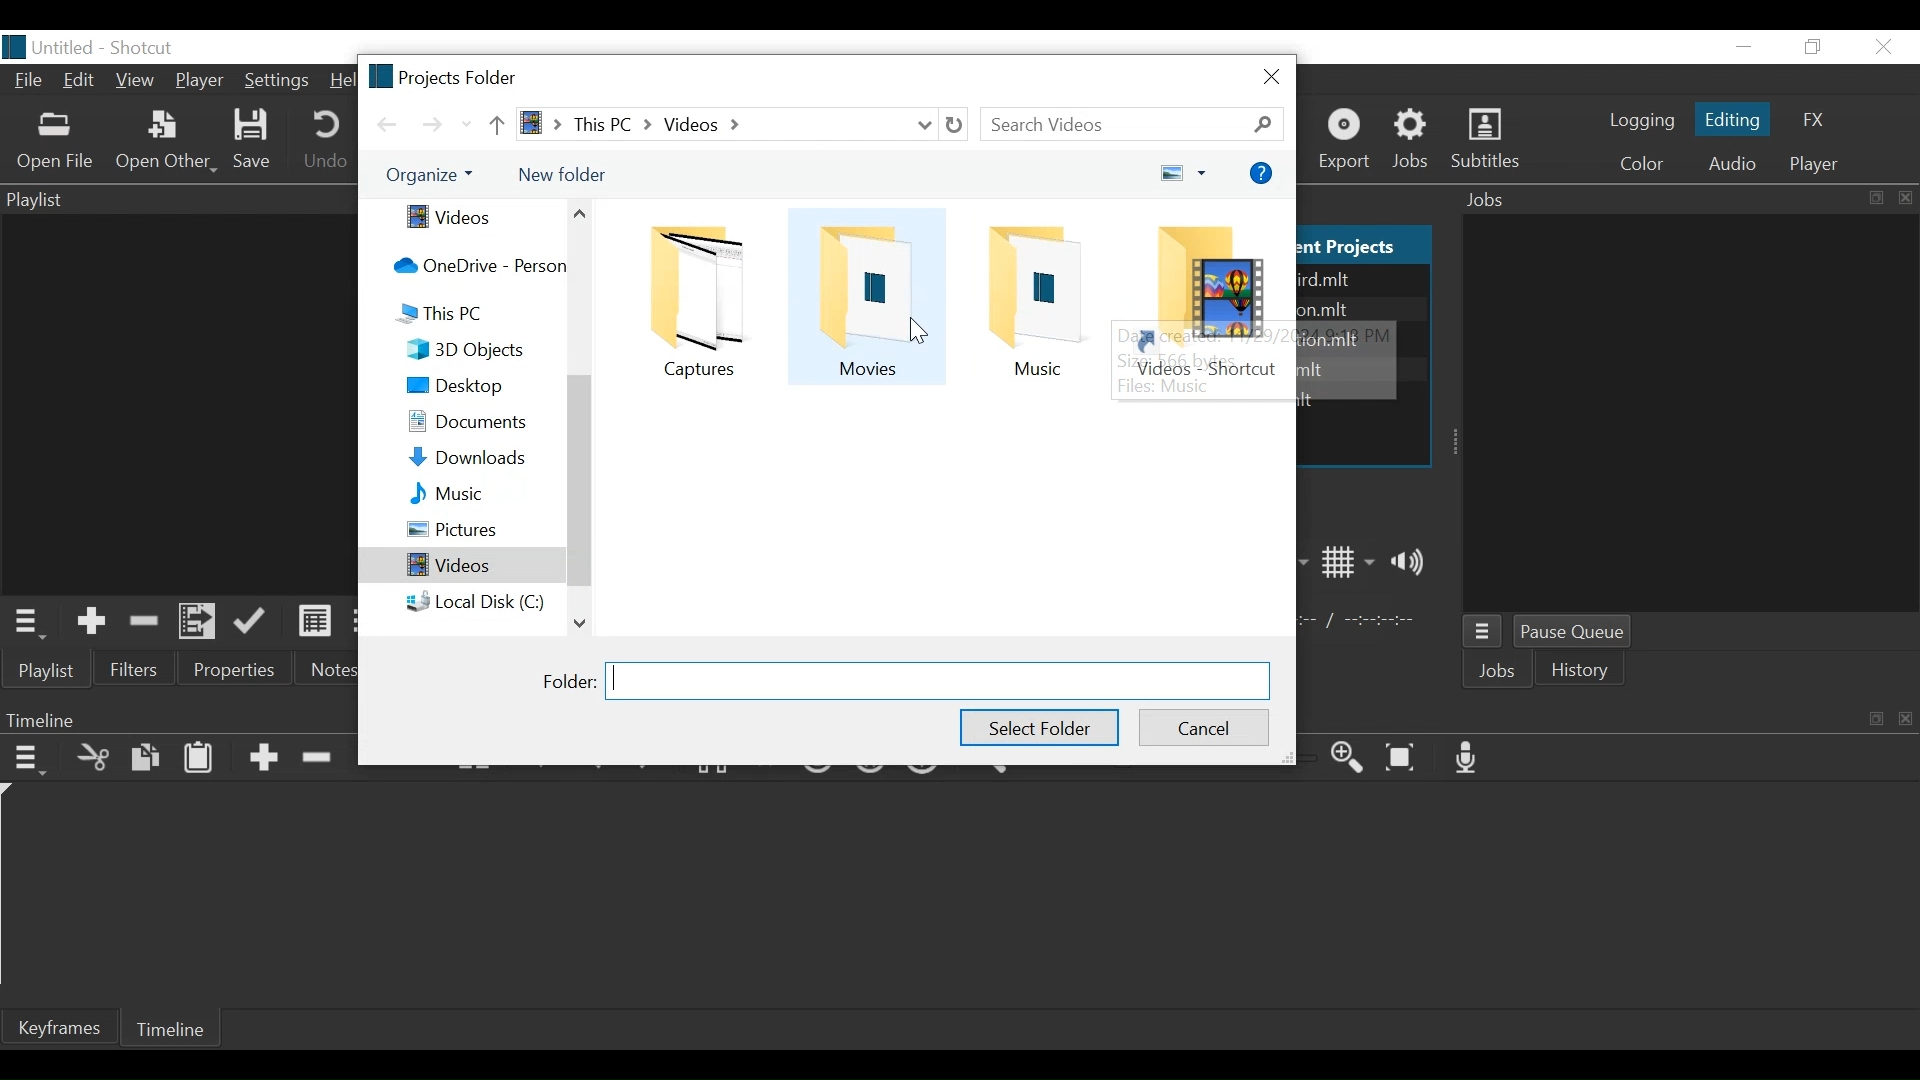  I want to click on close, so click(1270, 76).